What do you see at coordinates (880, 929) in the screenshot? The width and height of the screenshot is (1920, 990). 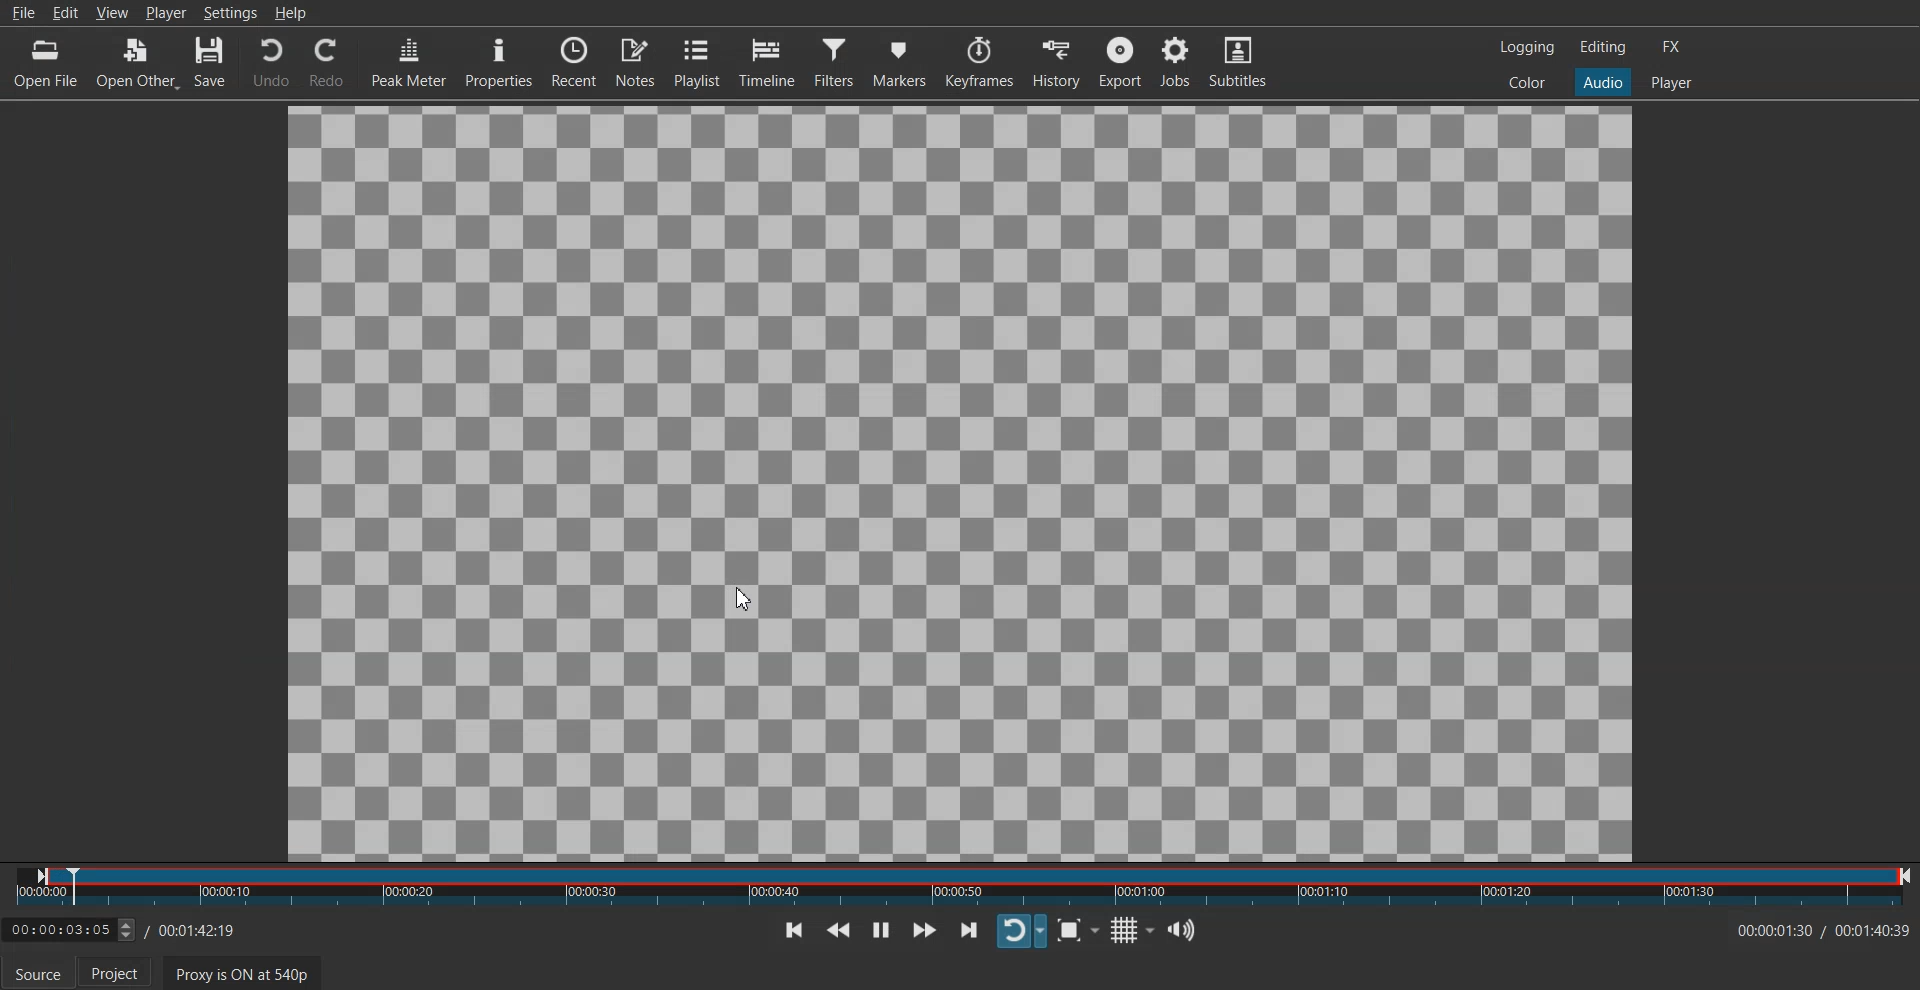 I see `Toggle play or paue` at bounding box center [880, 929].